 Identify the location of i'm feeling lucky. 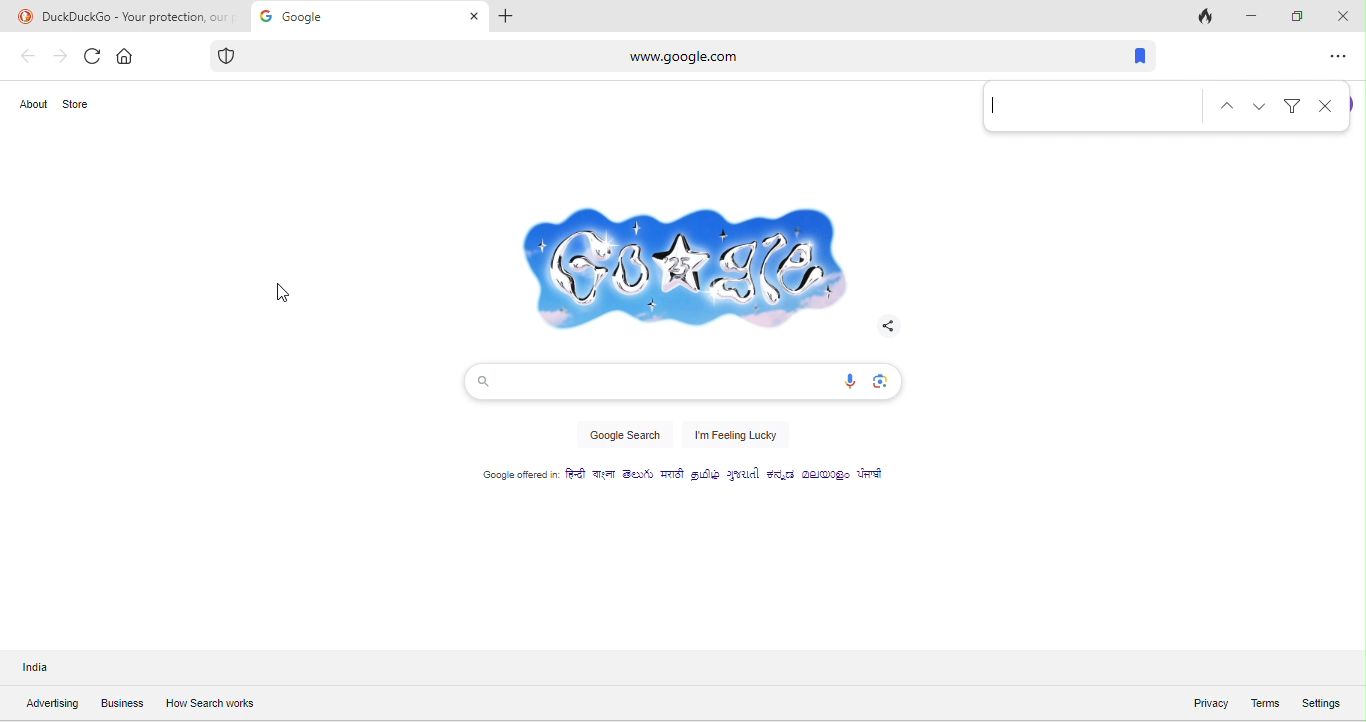
(736, 437).